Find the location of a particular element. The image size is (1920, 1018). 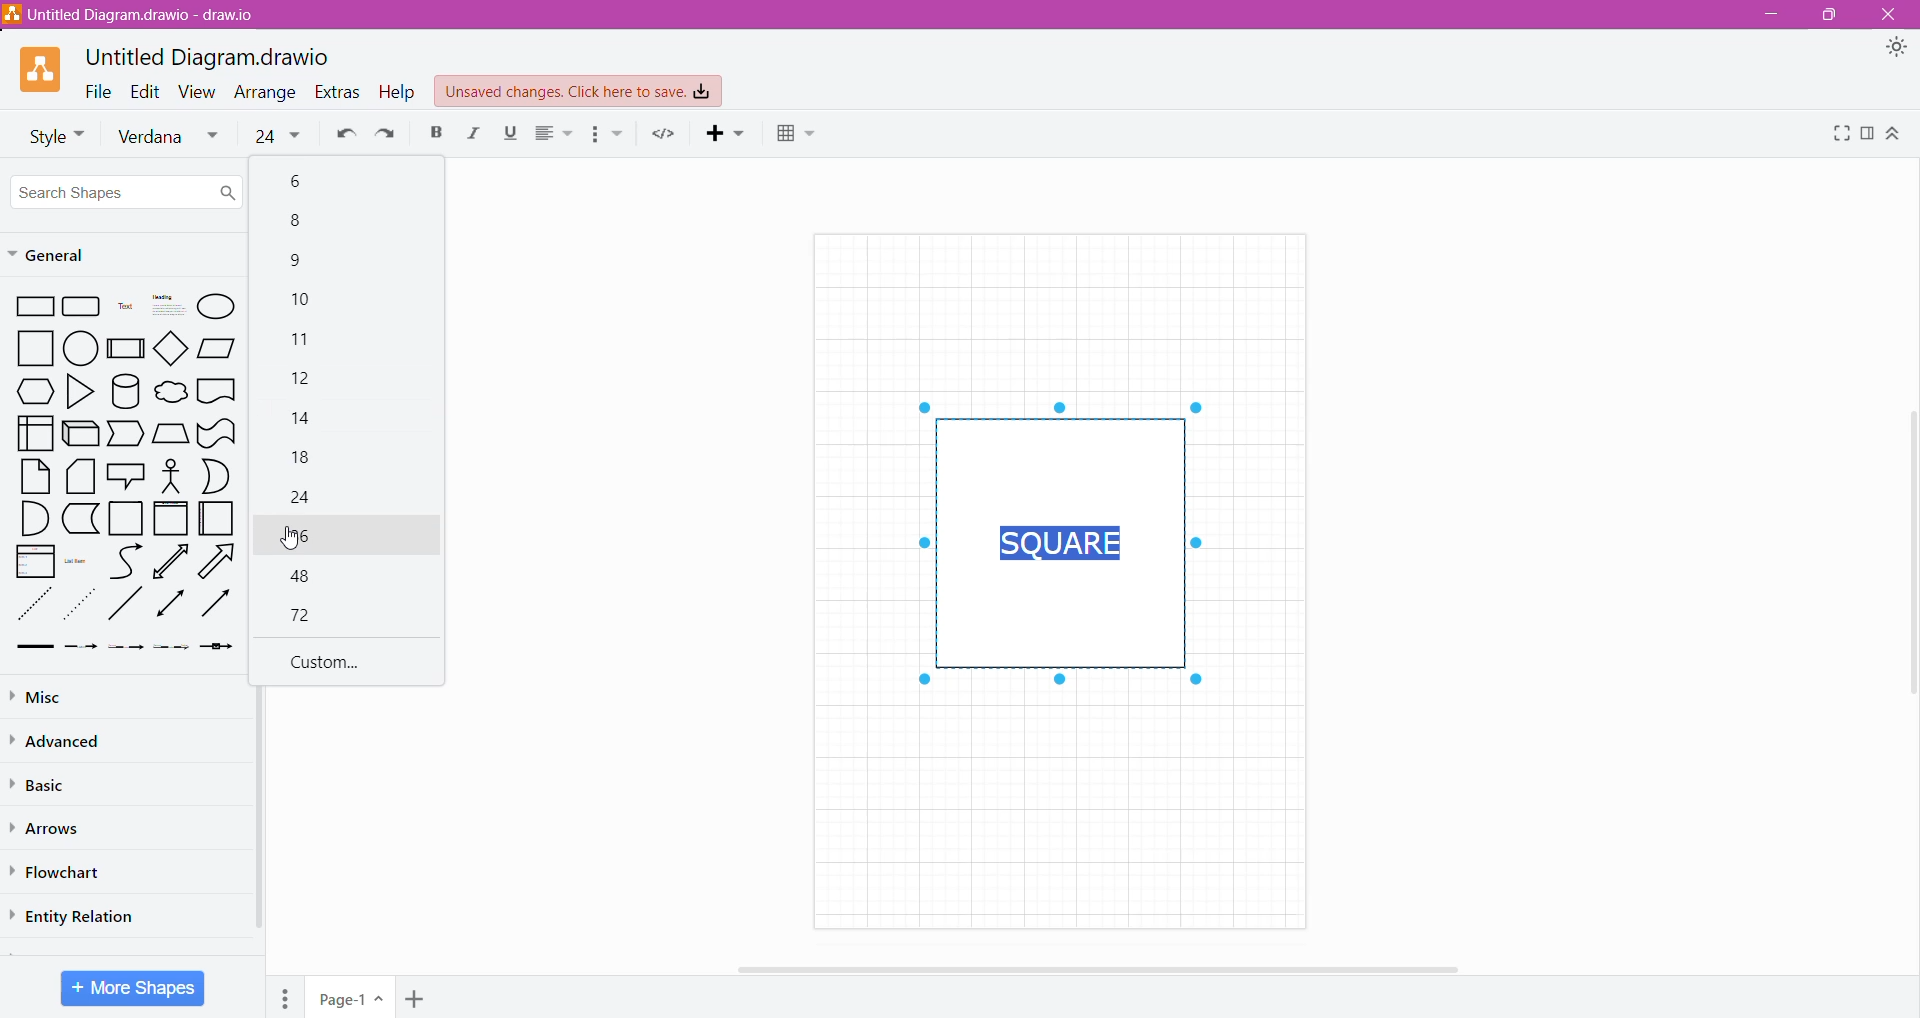

72 is located at coordinates (306, 614).